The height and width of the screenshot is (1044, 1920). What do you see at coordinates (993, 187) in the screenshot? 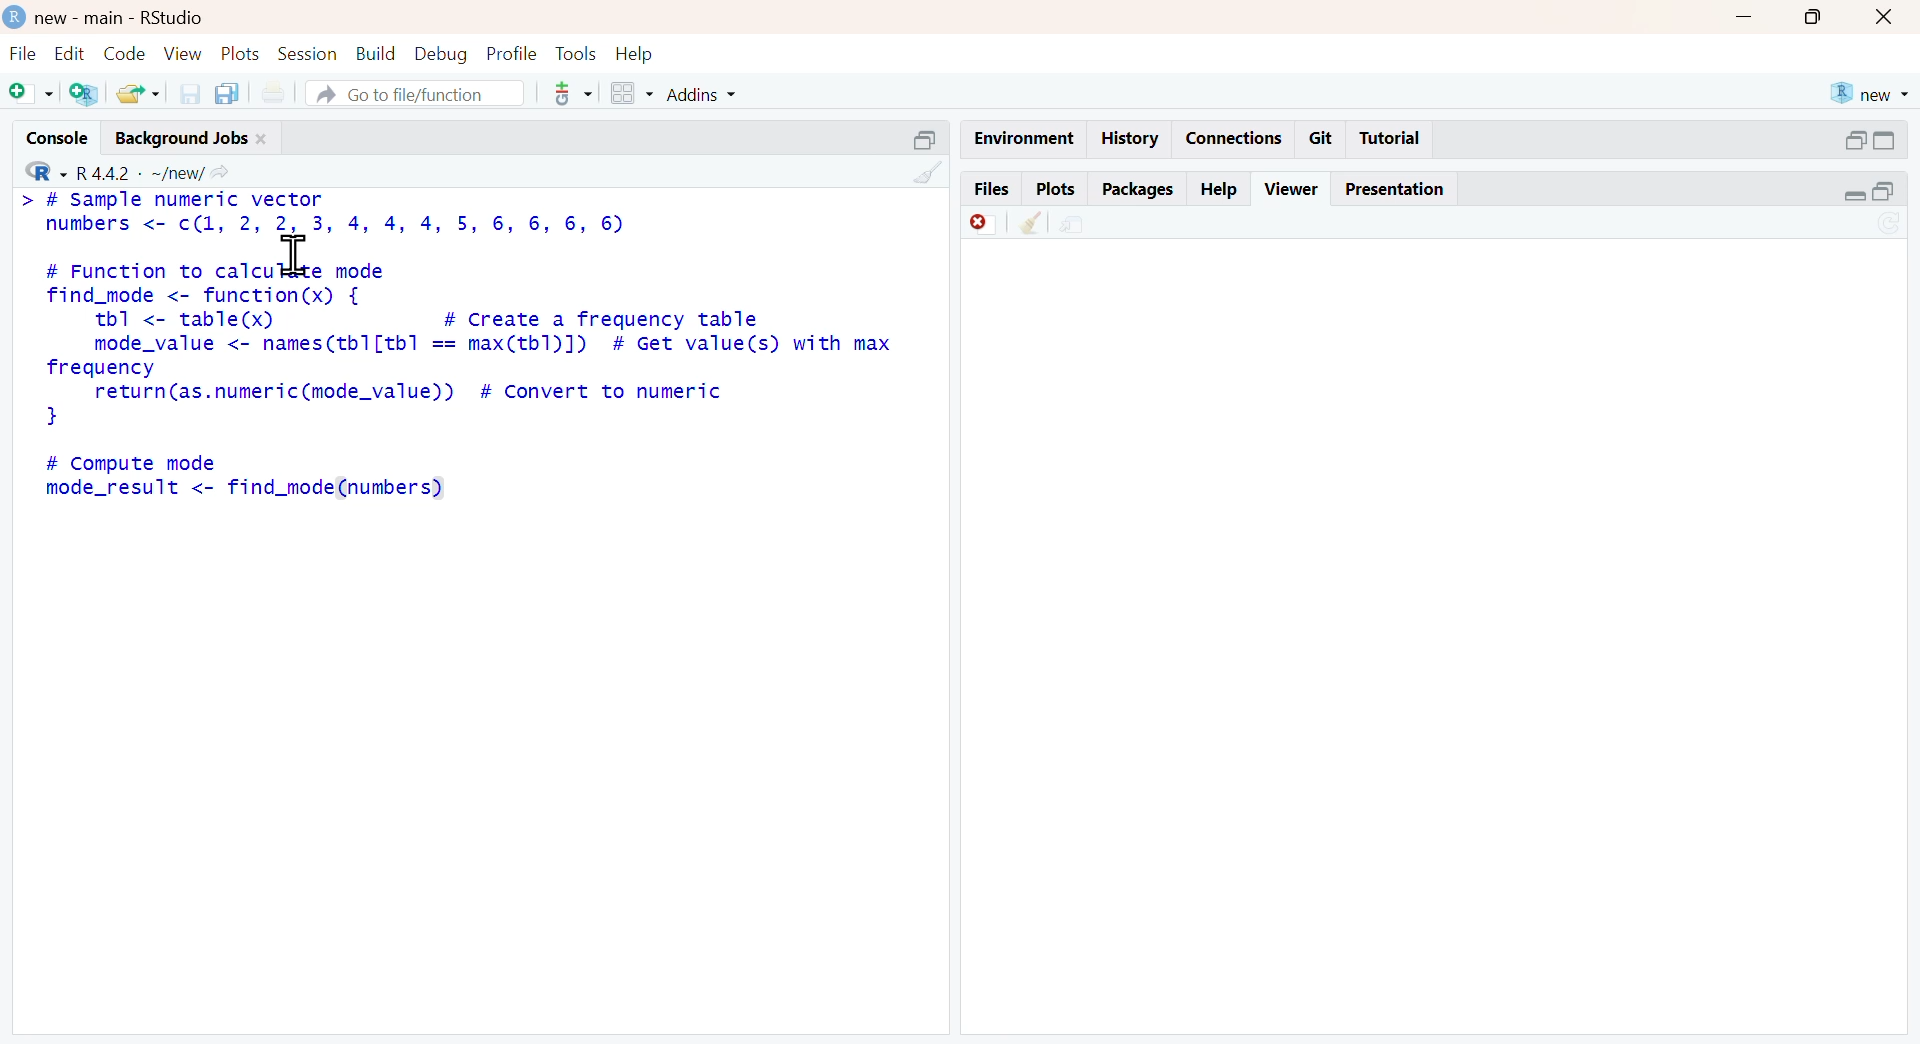
I see `files` at bounding box center [993, 187].